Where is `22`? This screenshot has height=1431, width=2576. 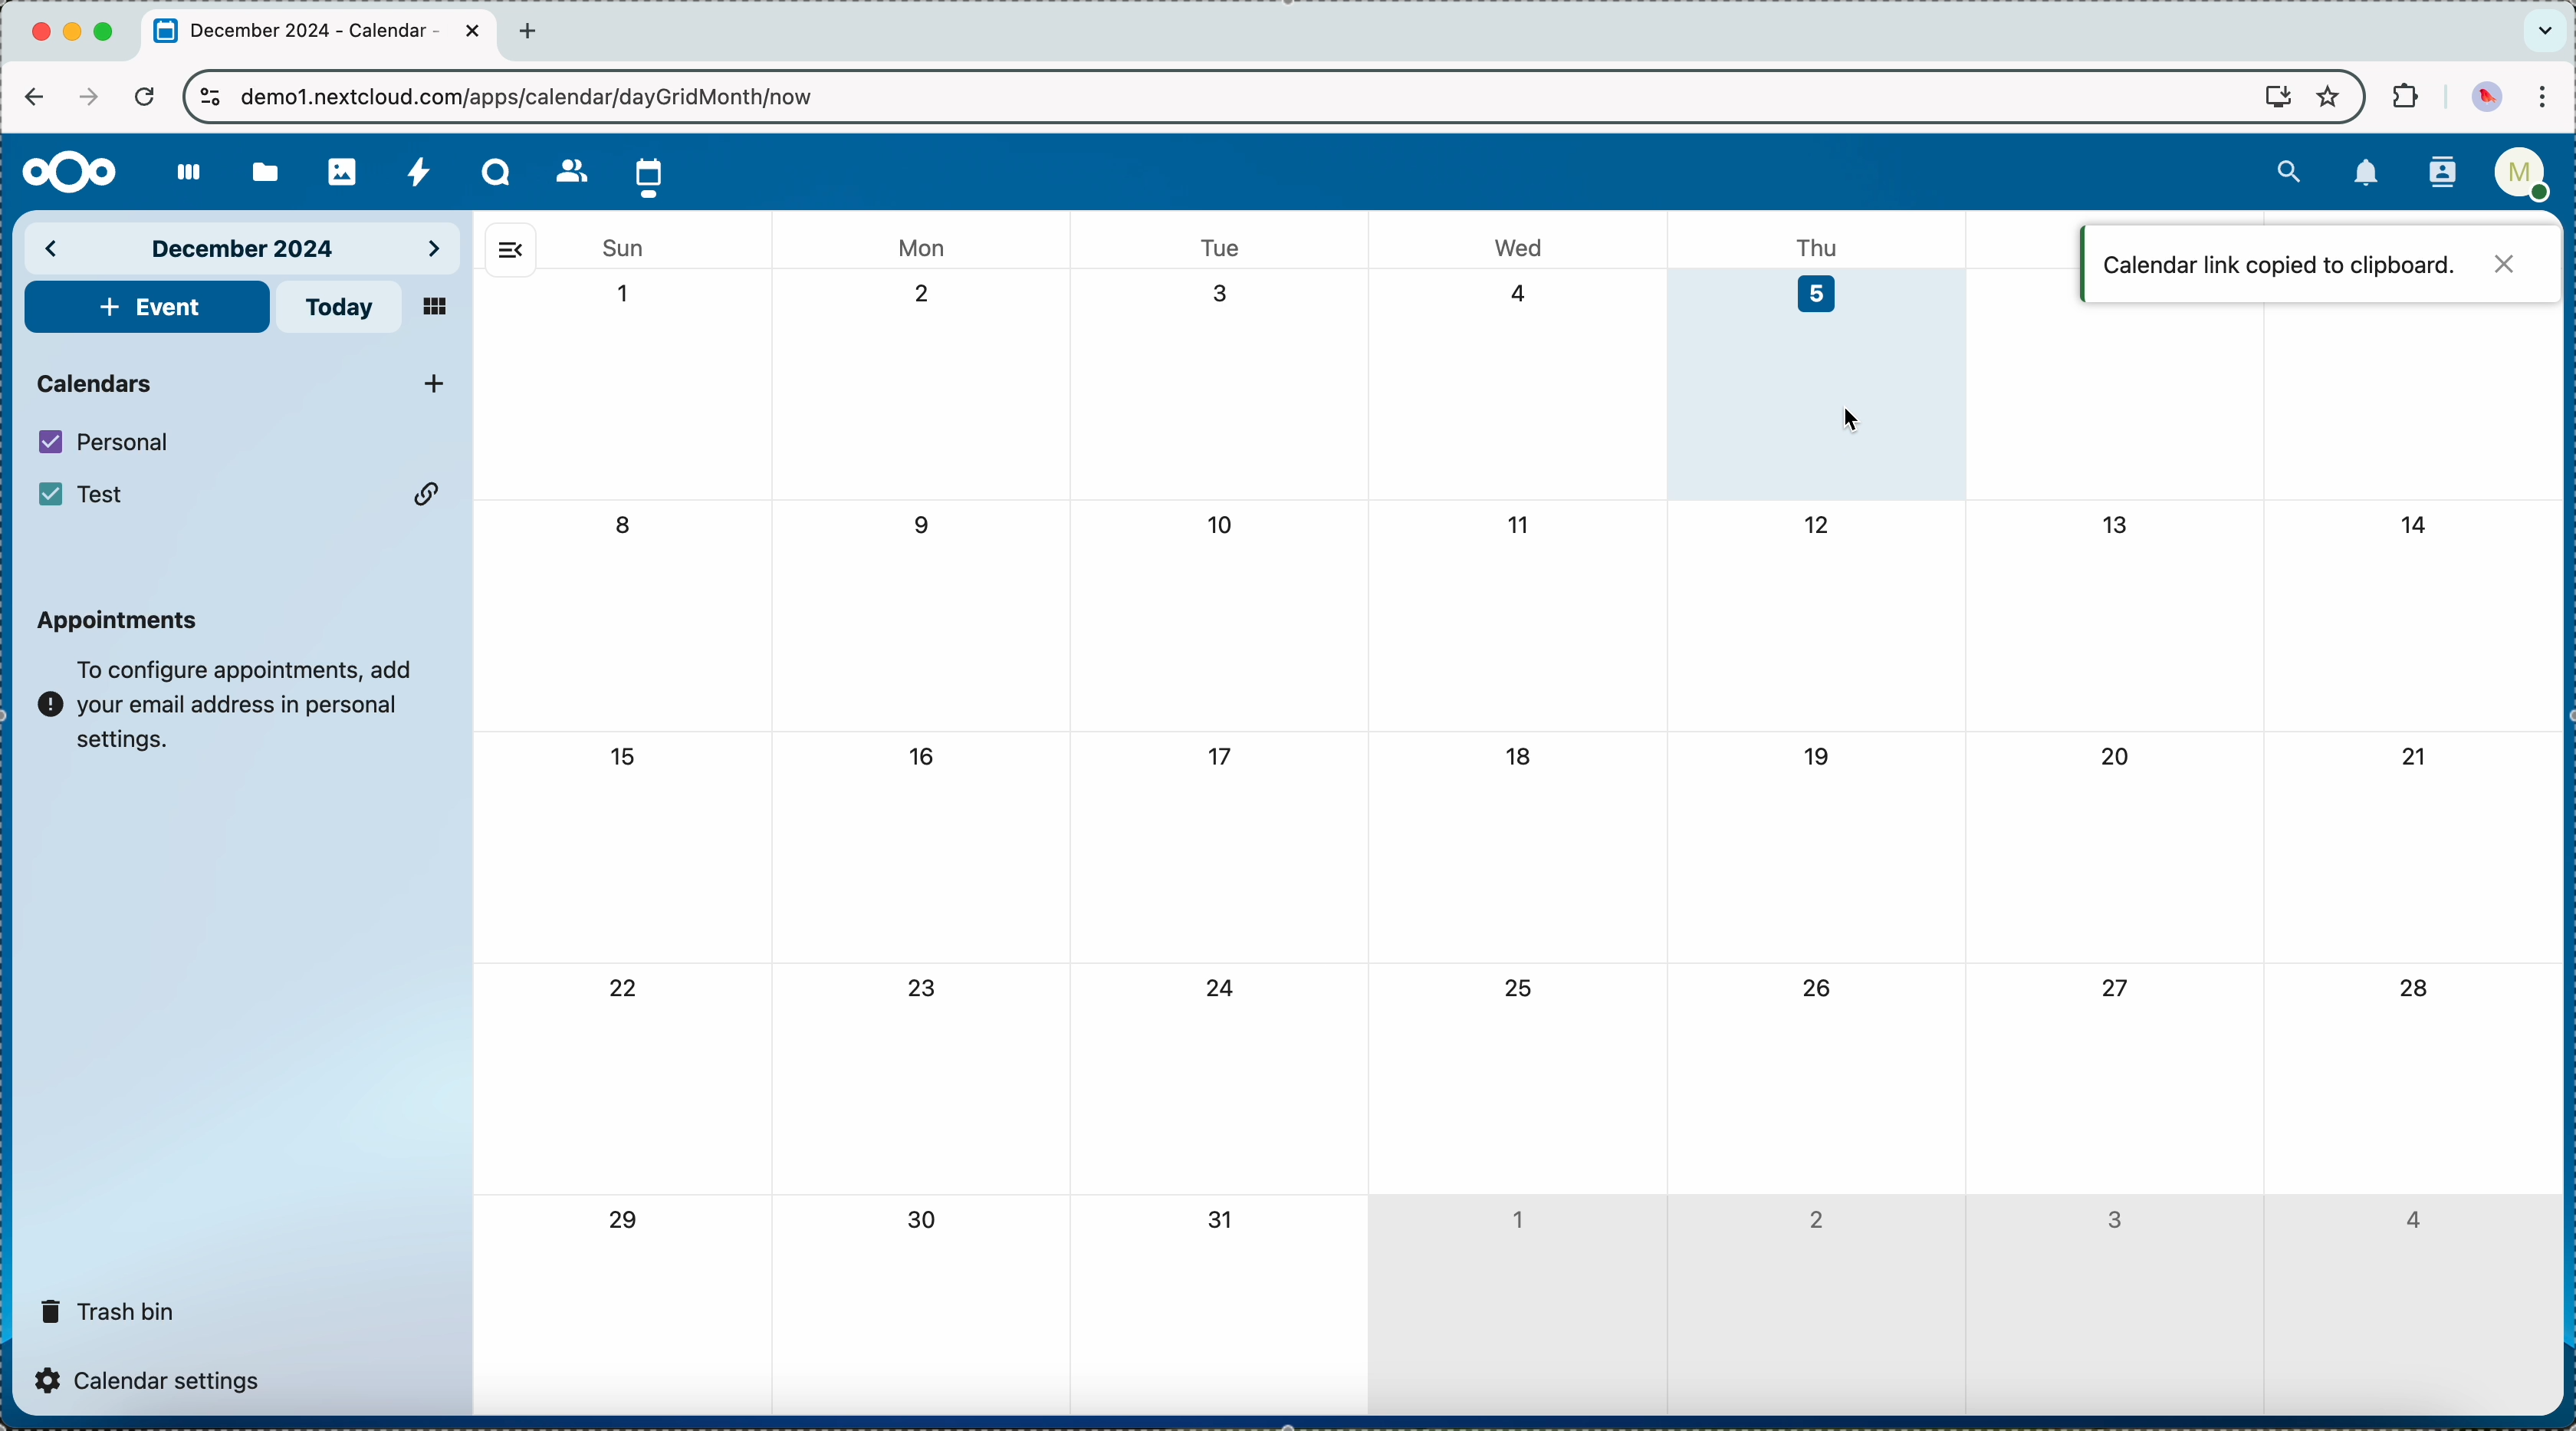
22 is located at coordinates (625, 992).